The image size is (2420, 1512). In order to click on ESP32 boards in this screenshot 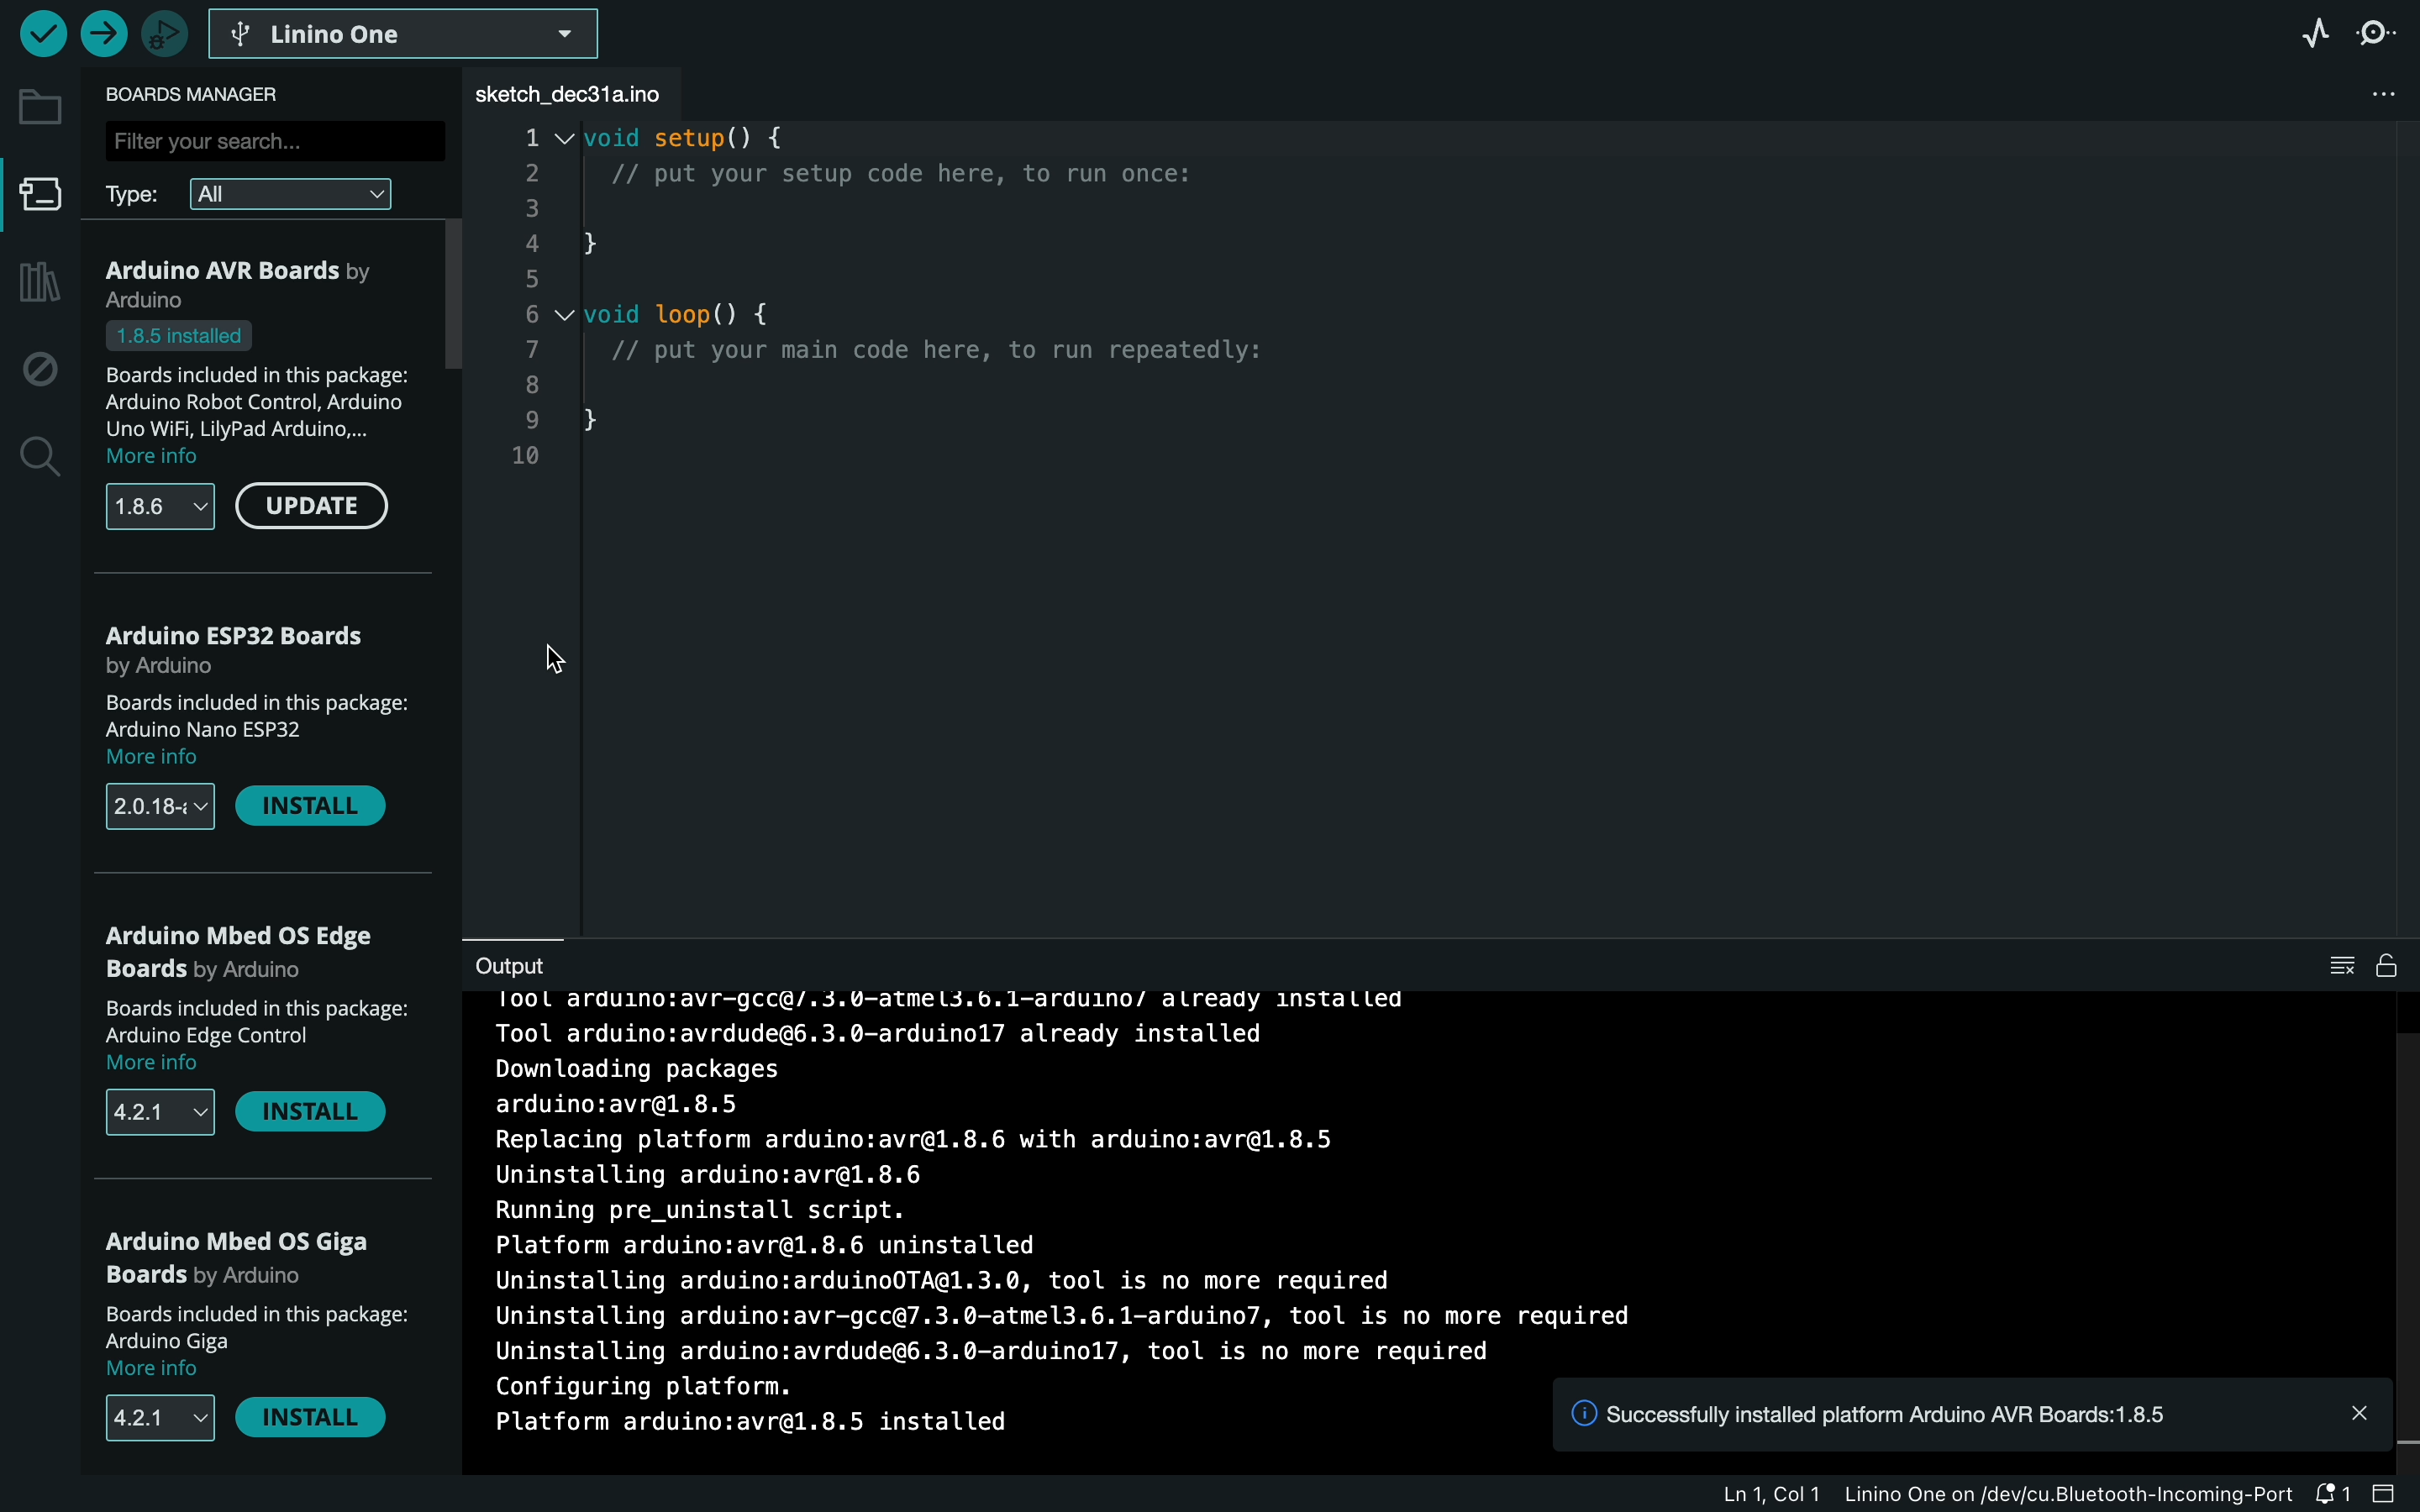, I will do `click(246, 646)`.